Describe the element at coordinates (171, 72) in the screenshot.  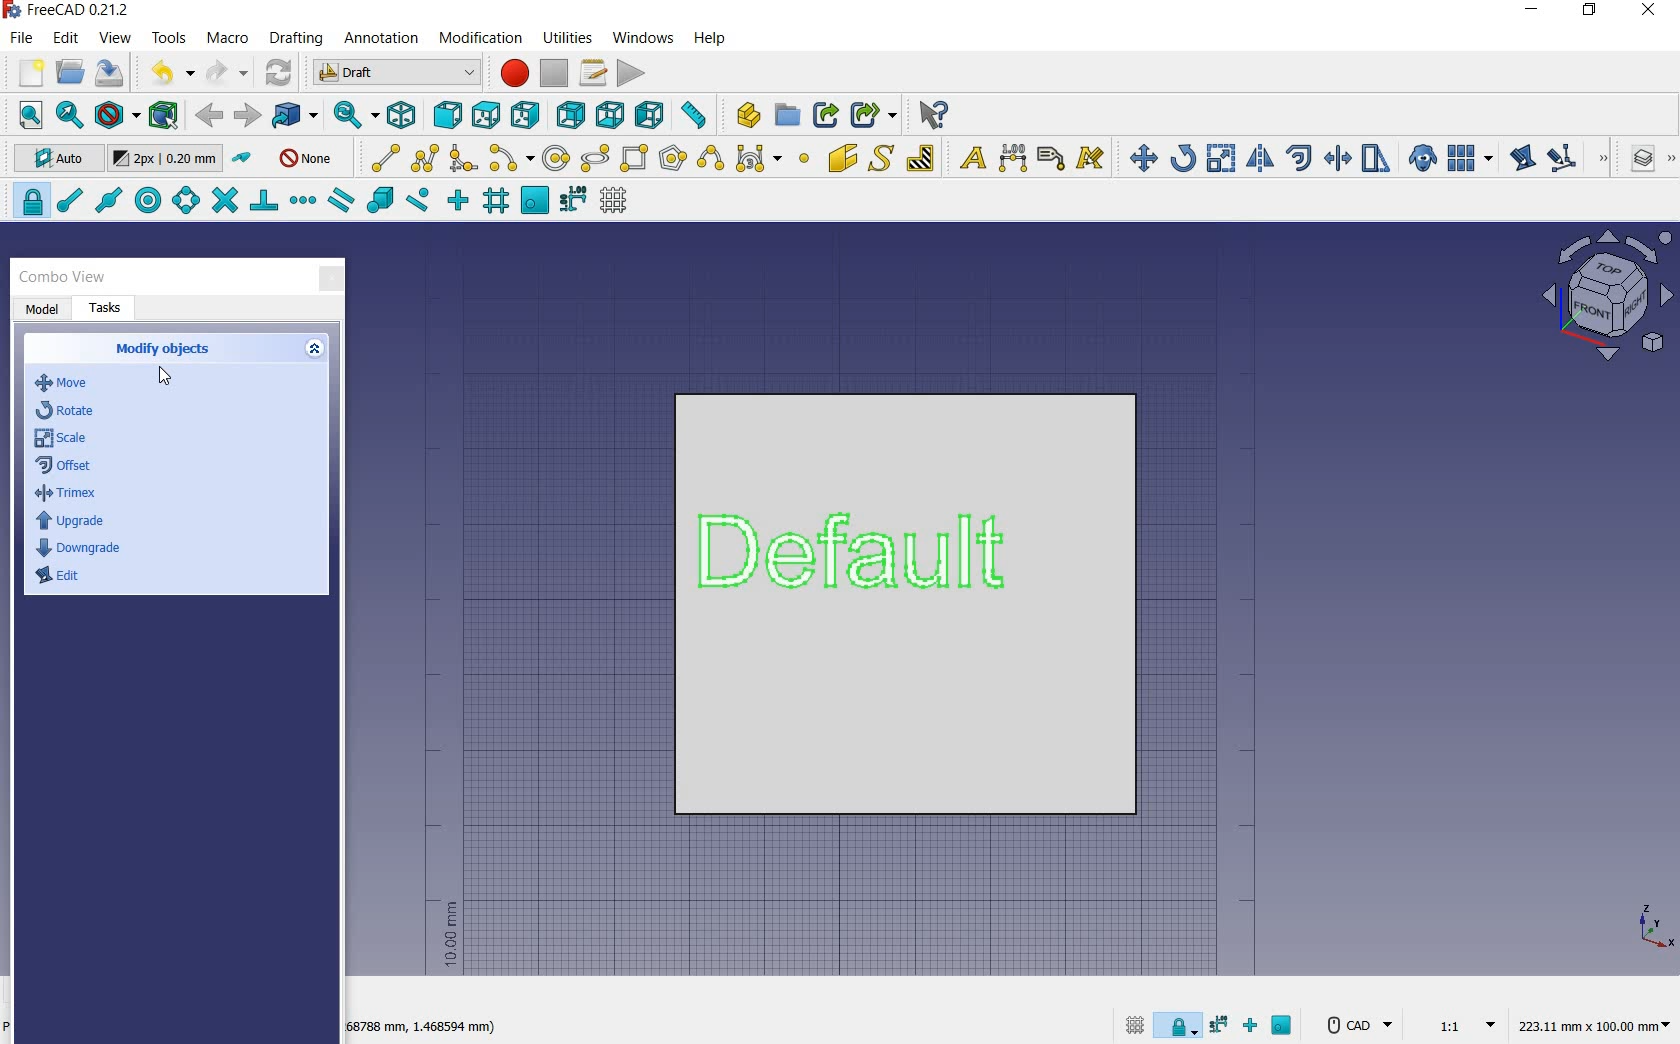
I see `undo` at that location.